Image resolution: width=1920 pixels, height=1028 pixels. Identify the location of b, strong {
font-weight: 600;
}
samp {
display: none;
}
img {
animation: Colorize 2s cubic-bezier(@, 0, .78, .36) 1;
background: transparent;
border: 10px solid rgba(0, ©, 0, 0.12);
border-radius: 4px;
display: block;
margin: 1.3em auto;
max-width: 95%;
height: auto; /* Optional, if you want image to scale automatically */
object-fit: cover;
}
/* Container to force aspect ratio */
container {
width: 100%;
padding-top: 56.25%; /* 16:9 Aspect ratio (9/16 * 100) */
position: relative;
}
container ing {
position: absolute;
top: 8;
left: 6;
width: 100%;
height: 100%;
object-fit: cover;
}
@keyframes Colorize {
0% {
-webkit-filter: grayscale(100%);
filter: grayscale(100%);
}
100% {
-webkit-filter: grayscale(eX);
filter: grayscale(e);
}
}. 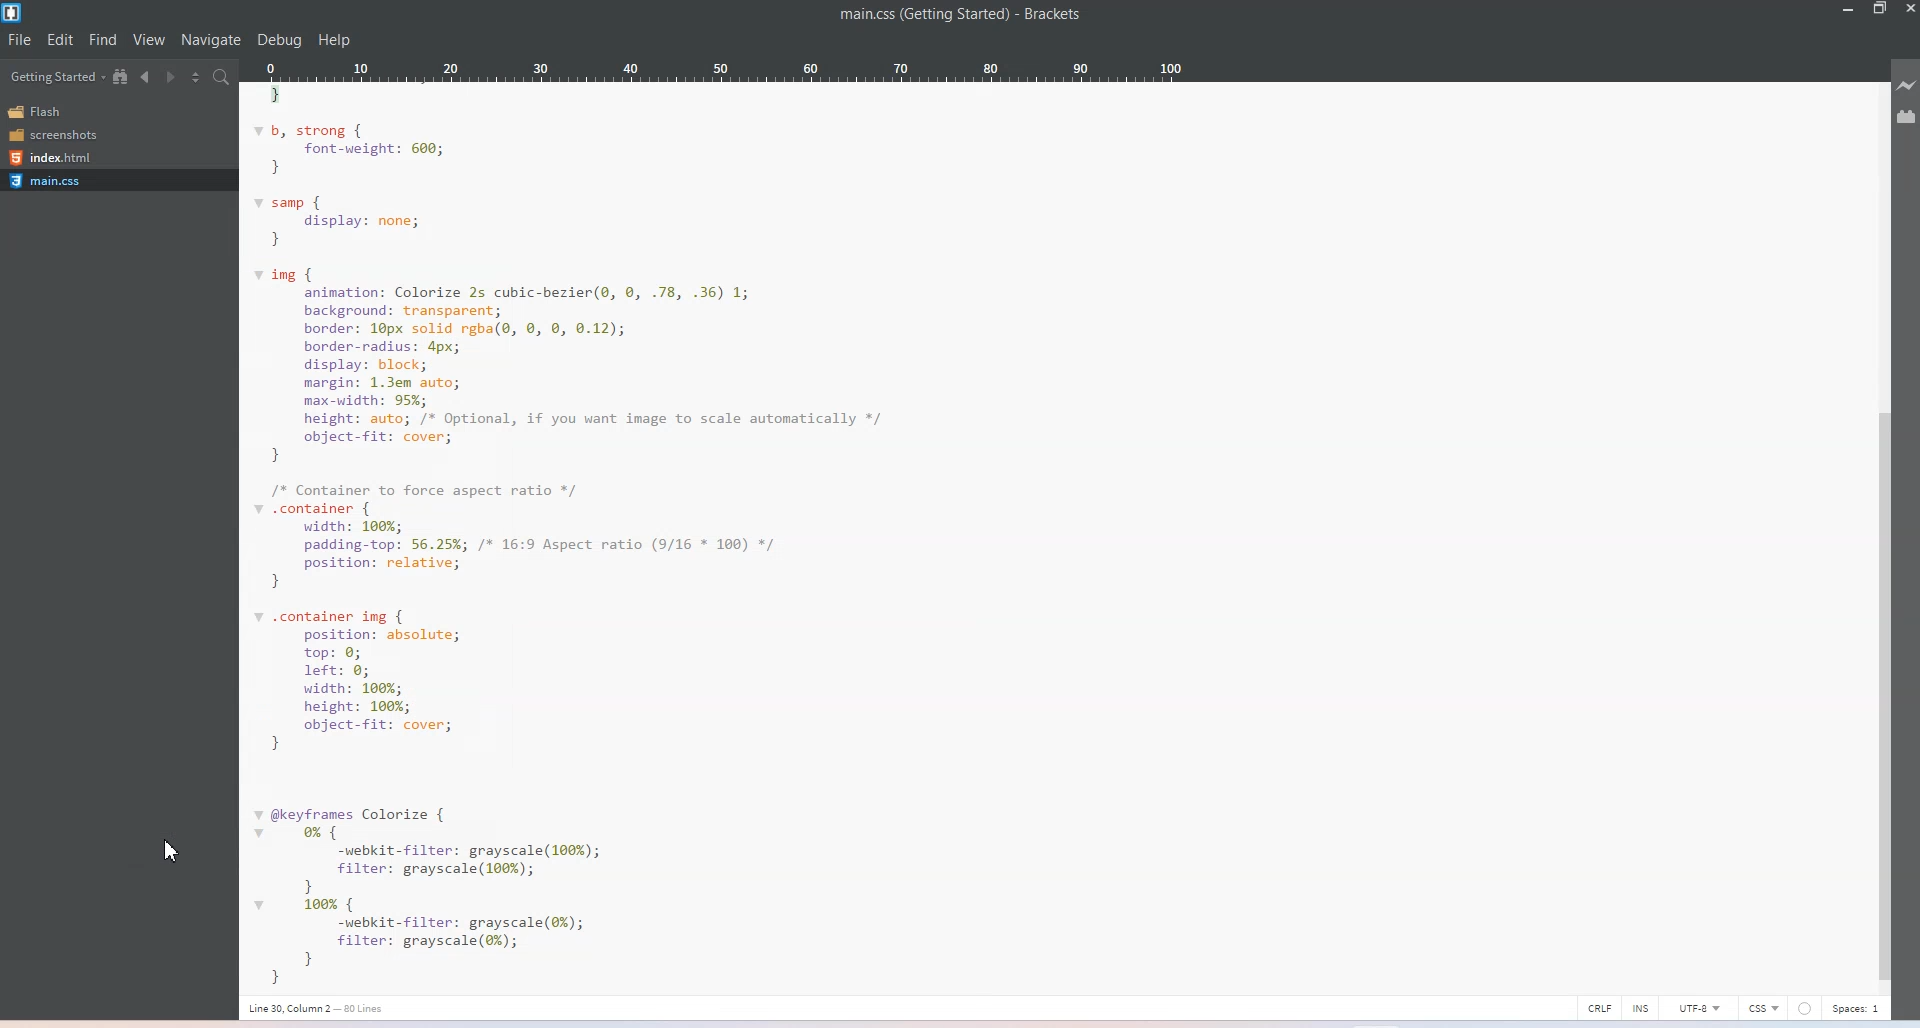
(1051, 536).